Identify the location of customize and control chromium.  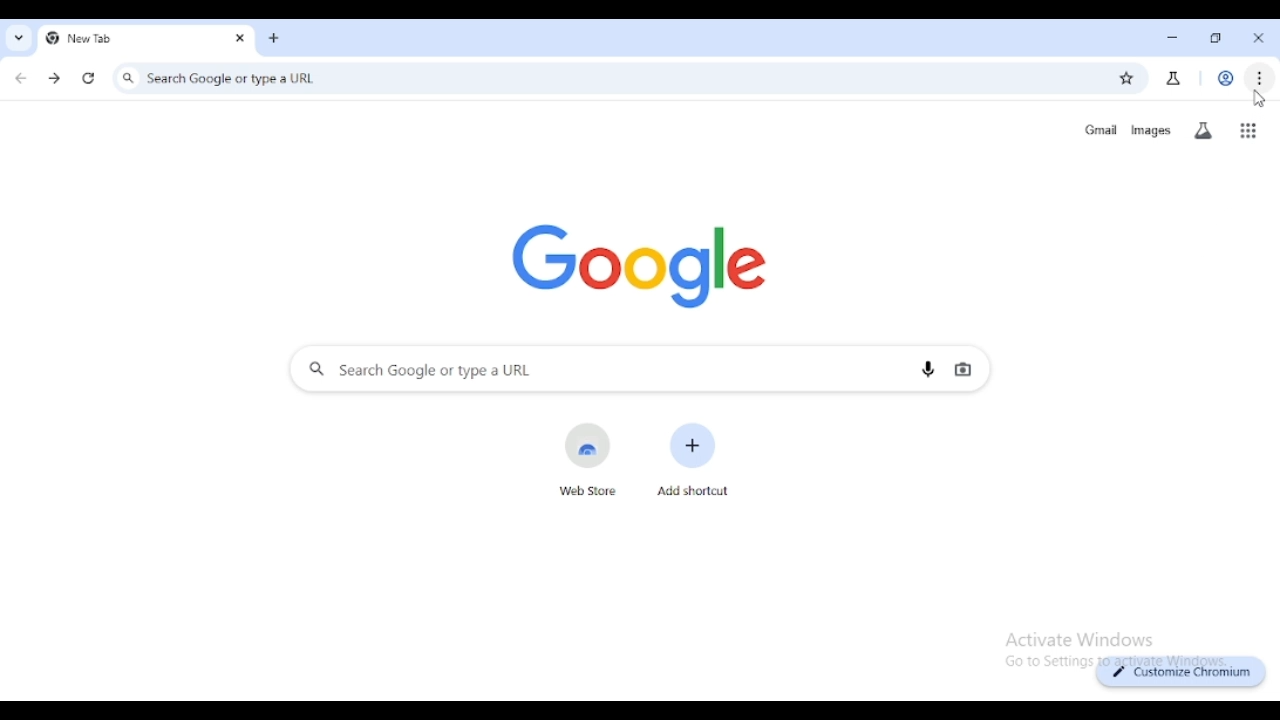
(1259, 77).